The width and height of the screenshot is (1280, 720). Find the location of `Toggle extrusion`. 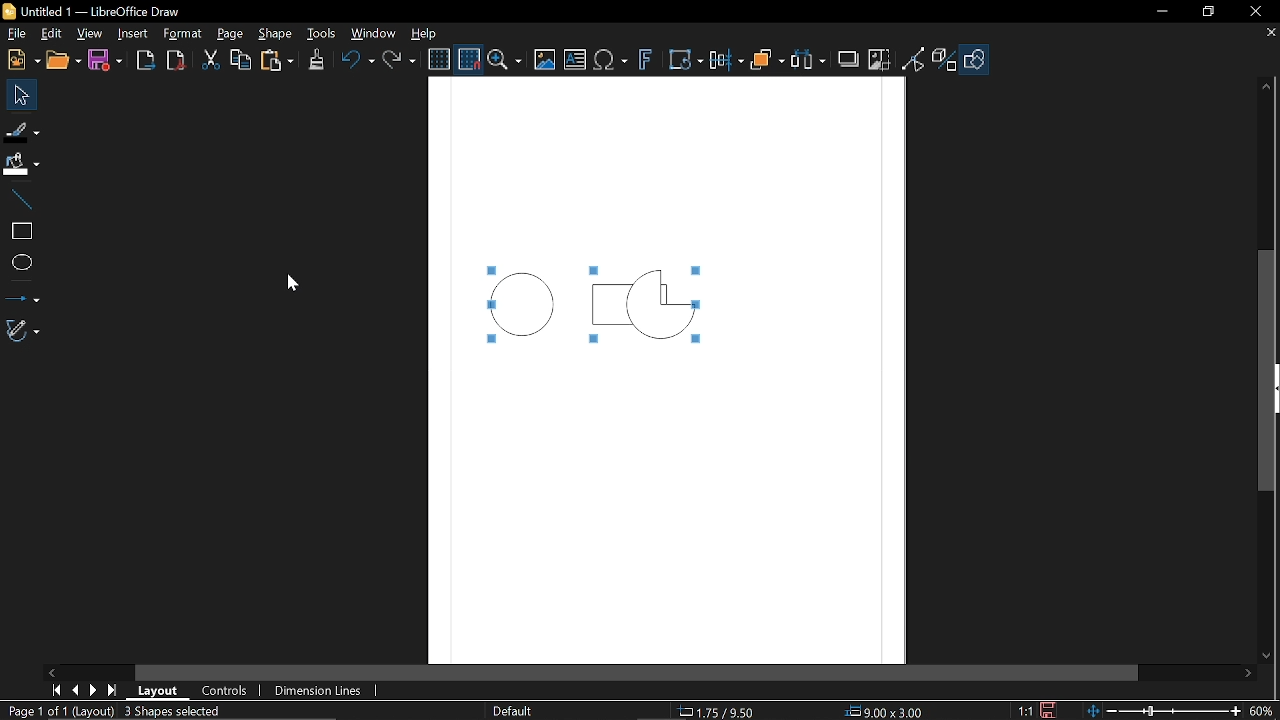

Toggle extrusion is located at coordinates (942, 61).